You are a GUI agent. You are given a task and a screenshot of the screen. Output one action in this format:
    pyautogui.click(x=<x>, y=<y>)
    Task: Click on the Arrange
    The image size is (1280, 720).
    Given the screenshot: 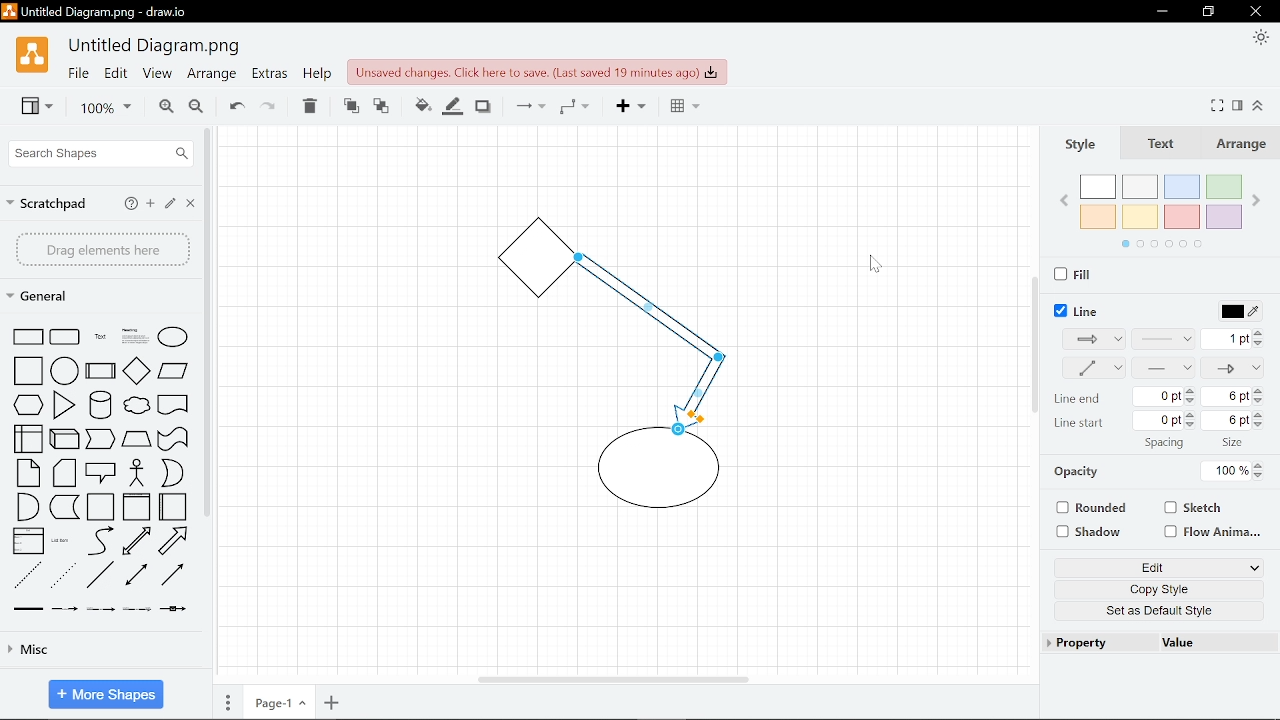 What is the action you would take?
    pyautogui.click(x=211, y=76)
    